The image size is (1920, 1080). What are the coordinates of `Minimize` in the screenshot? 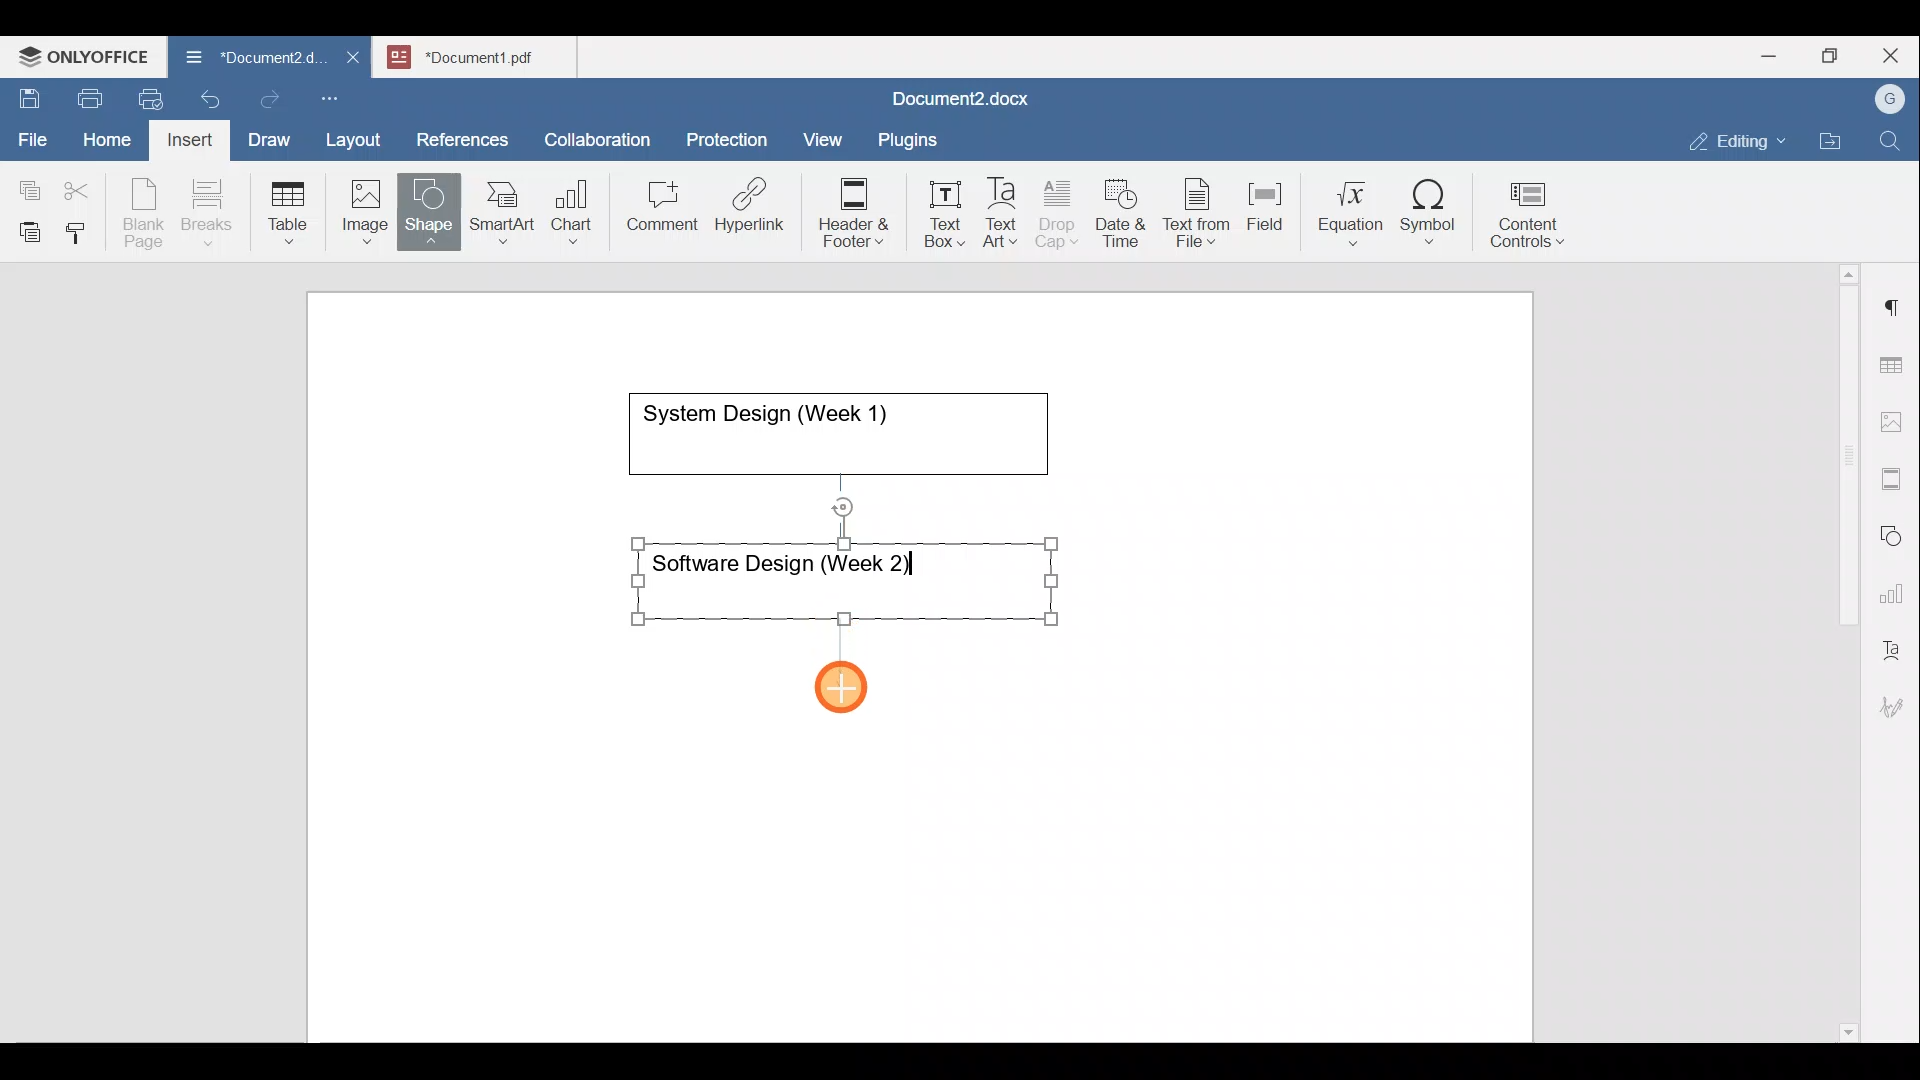 It's located at (1768, 54).